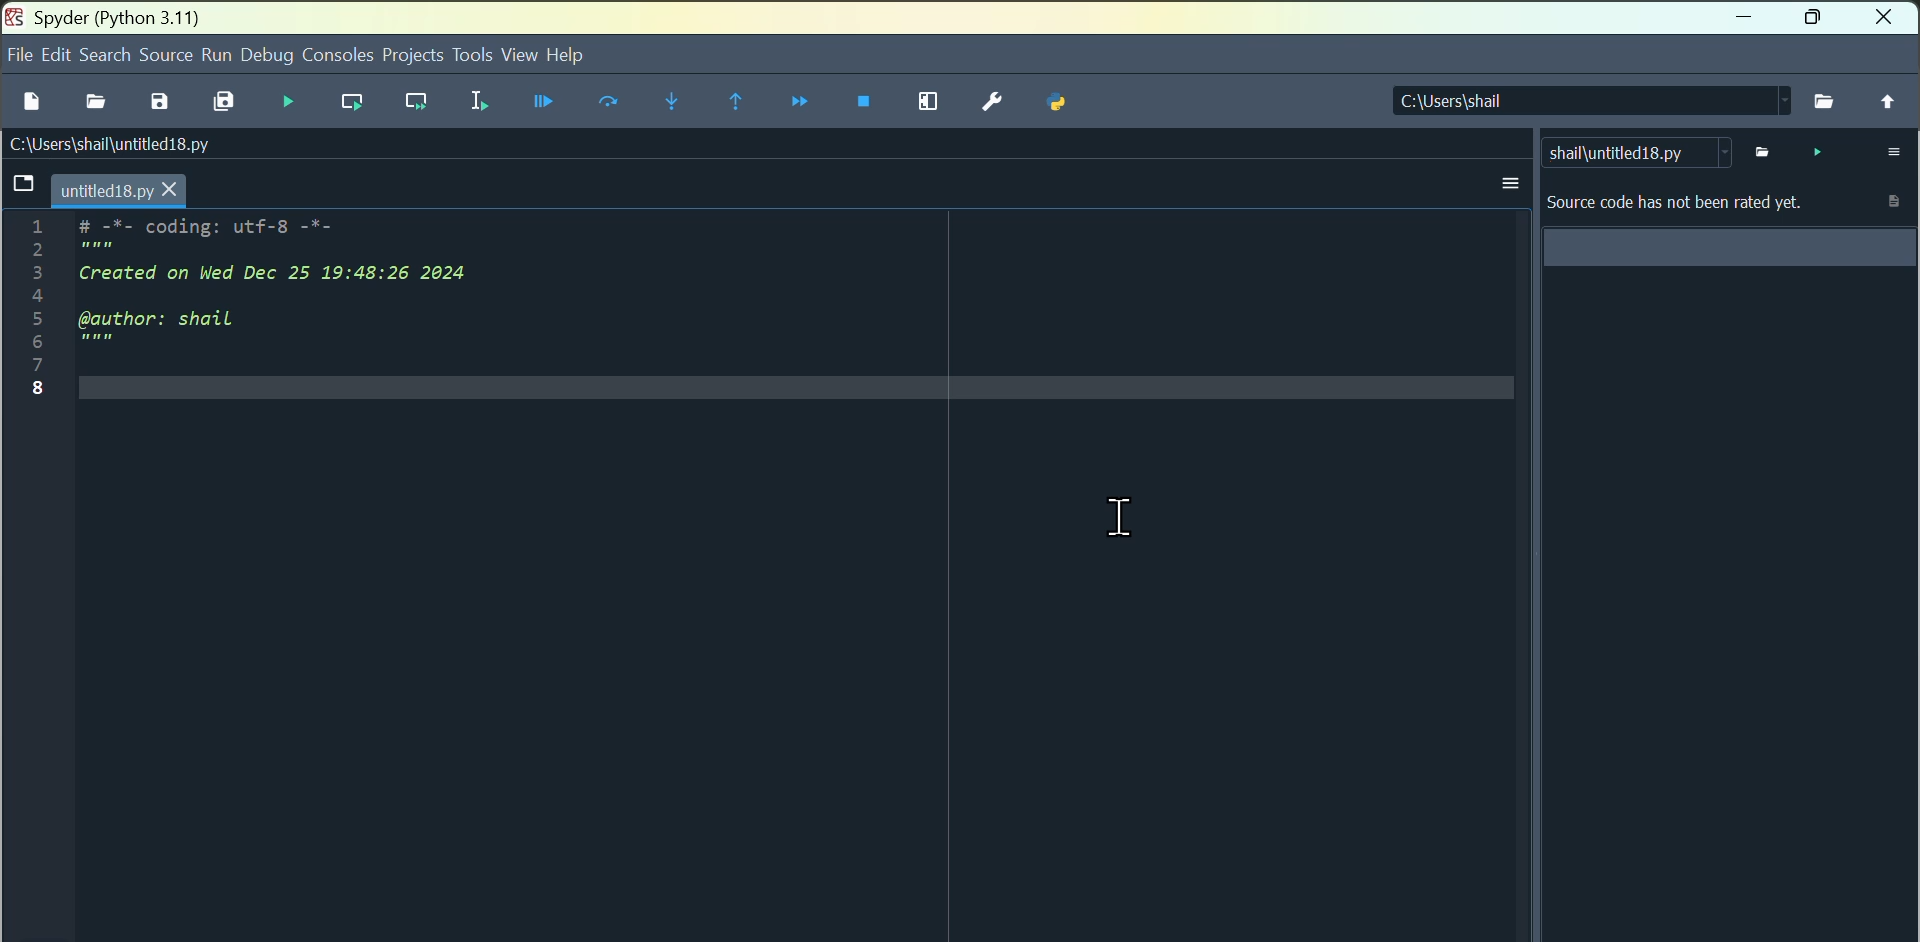 The width and height of the screenshot is (1920, 942). I want to click on file, so click(18, 56).